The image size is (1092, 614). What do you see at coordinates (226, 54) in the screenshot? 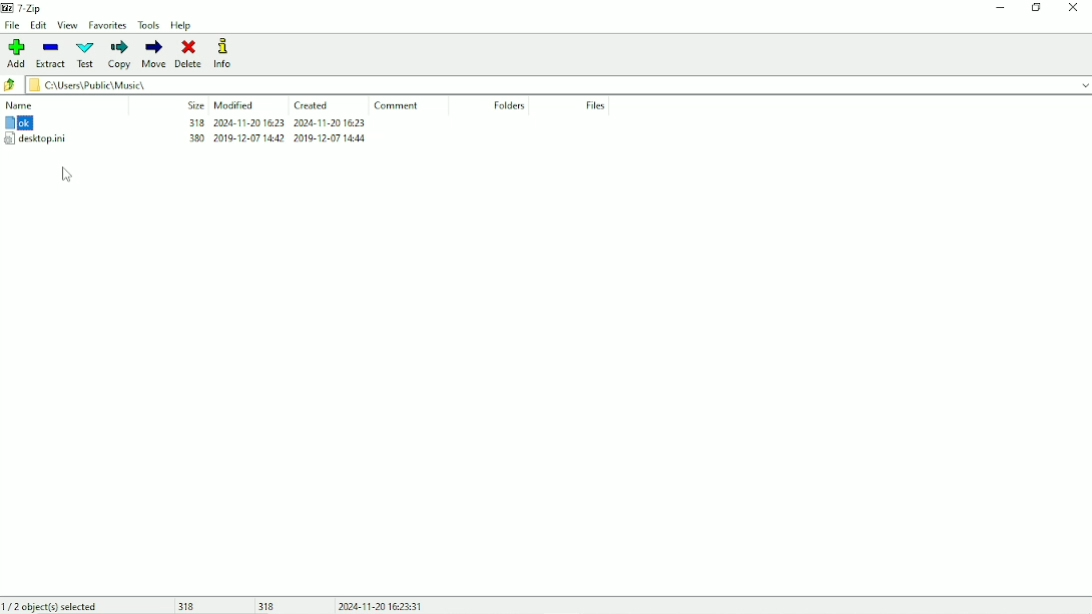
I see `Info` at bounding box center [226, 54].